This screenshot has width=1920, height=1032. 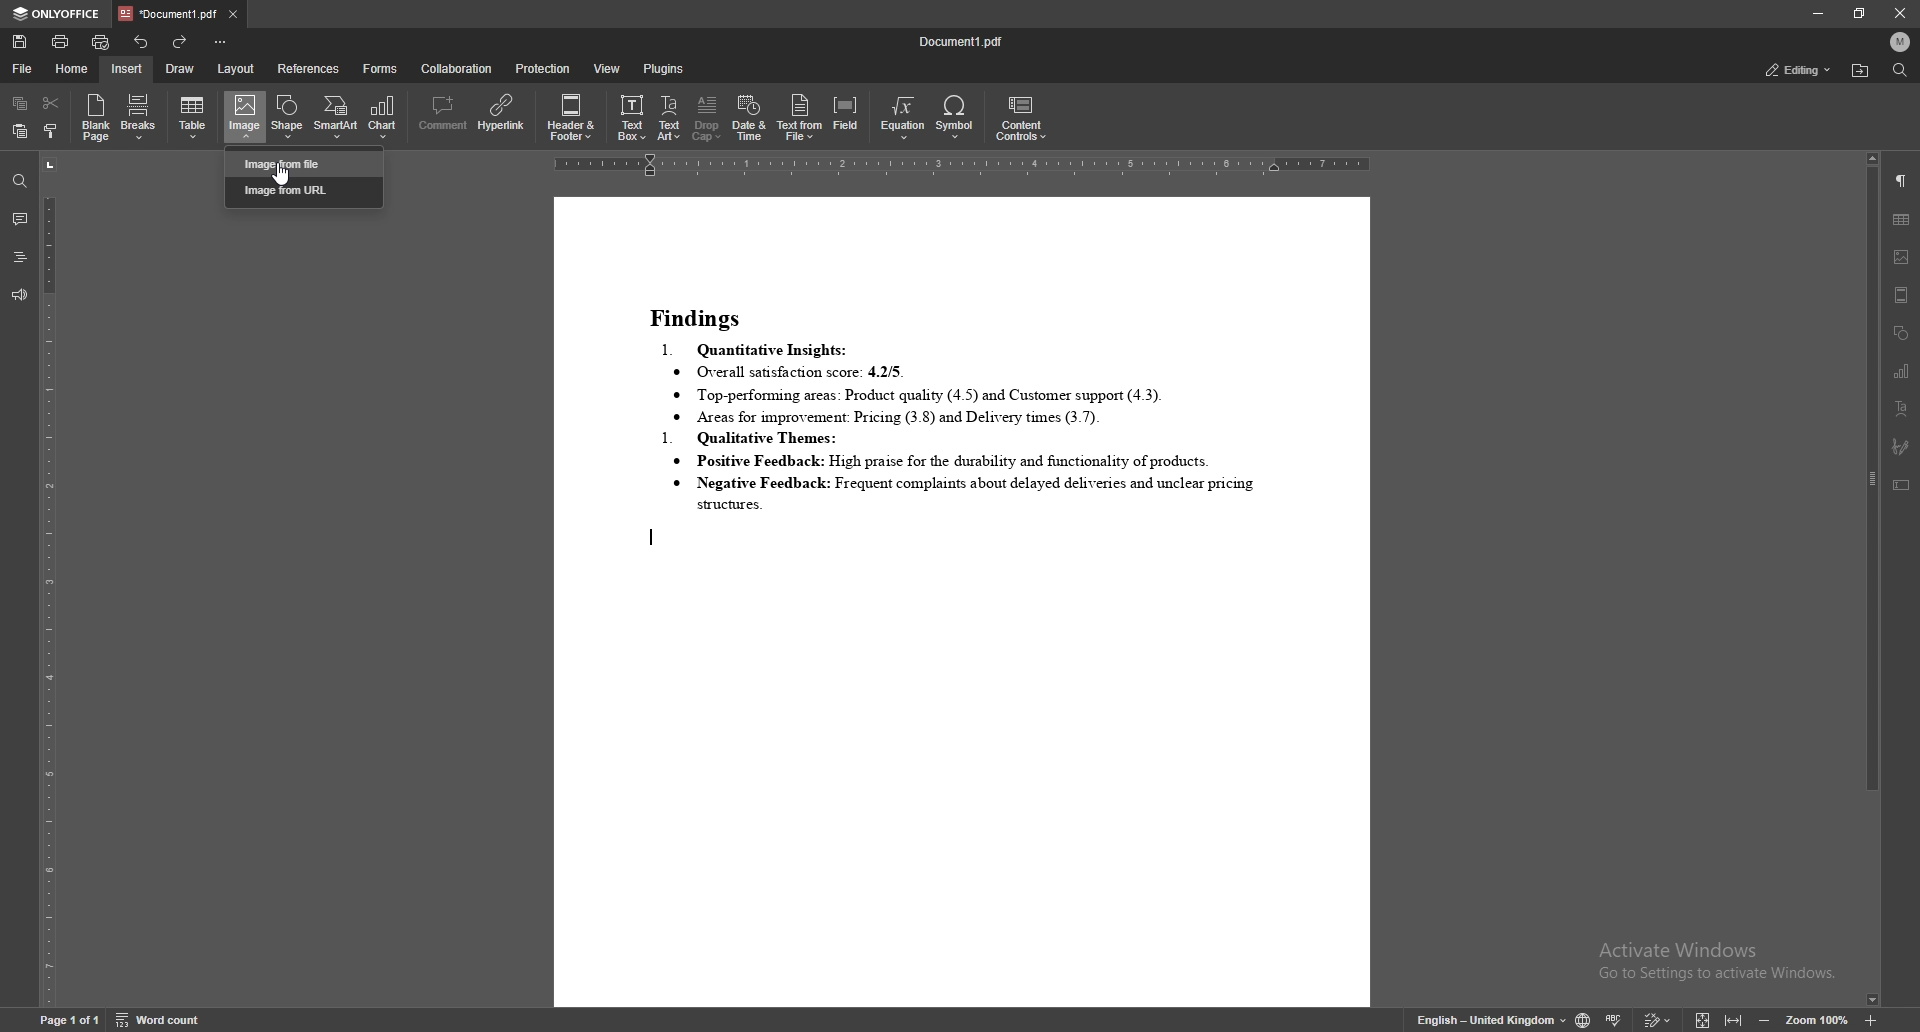 What do you see at coordinates (1868, 1020) in the screenshot?
I see `increase zoom` at bounding box center [1868, 1020].